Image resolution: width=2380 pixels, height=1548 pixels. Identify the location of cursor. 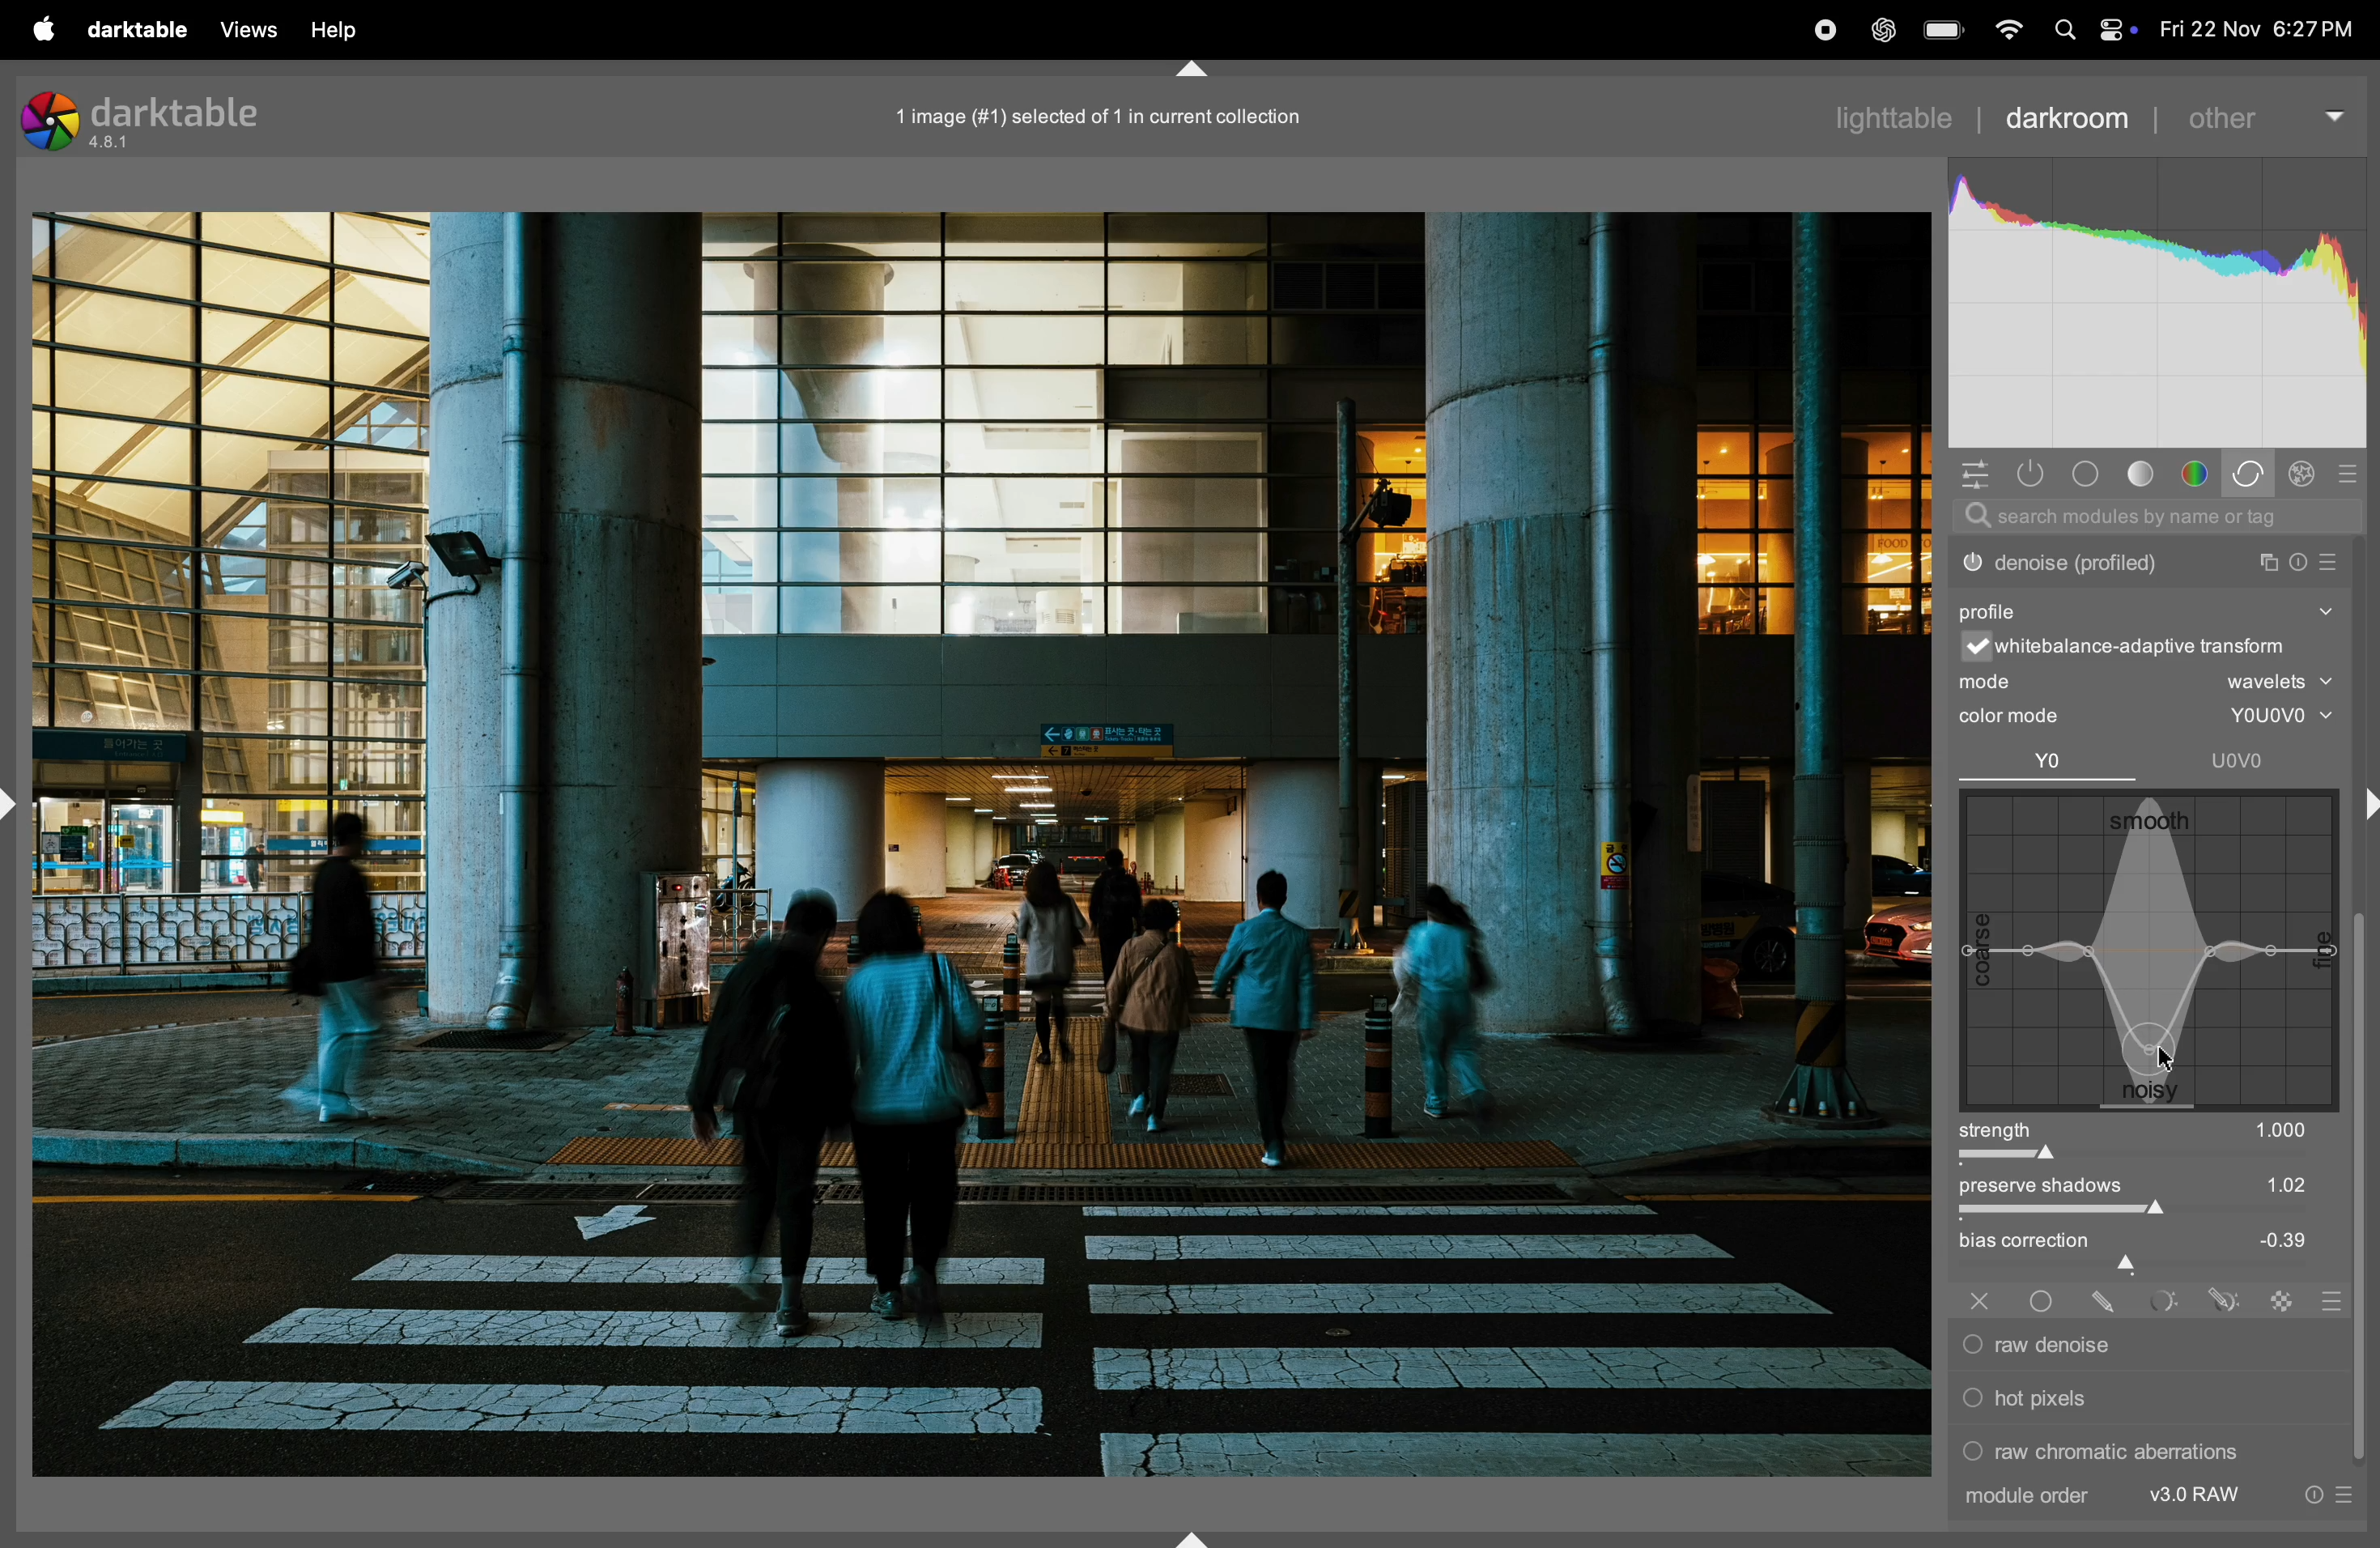
(2174, 1052).